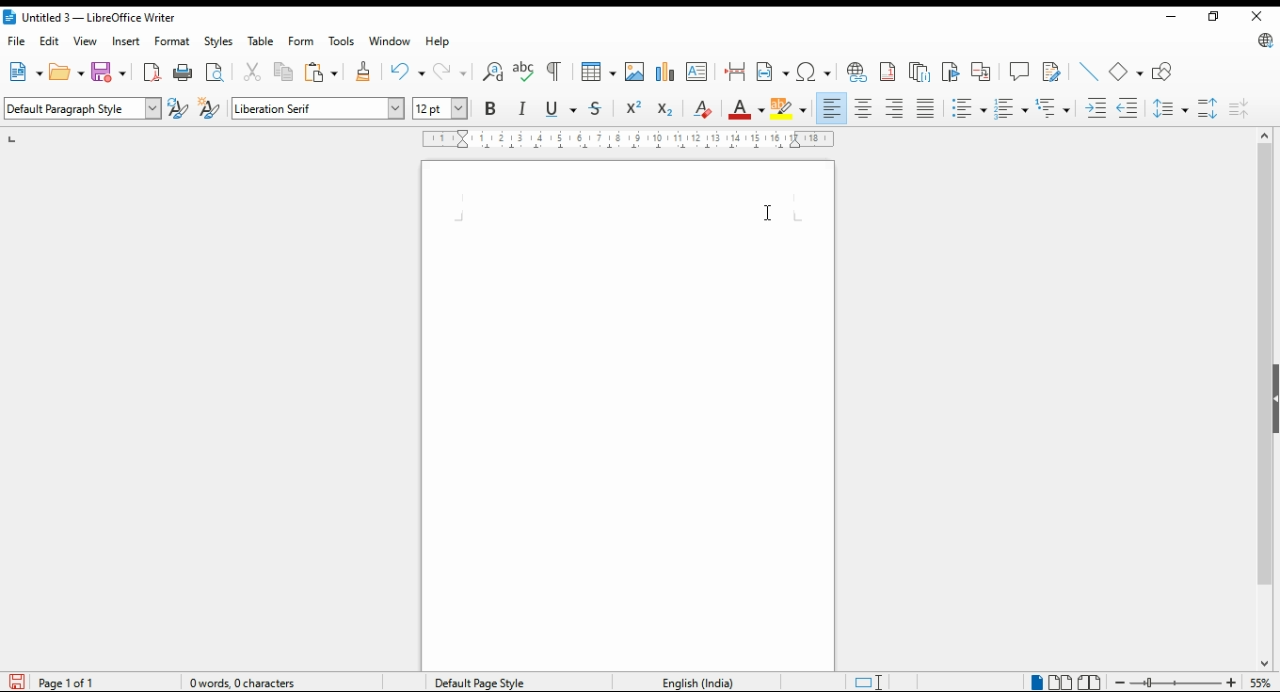 The image size is (1280, 692). Describe the element at coordinates (832, 108) in the screenshot. I see `align left` at that location.